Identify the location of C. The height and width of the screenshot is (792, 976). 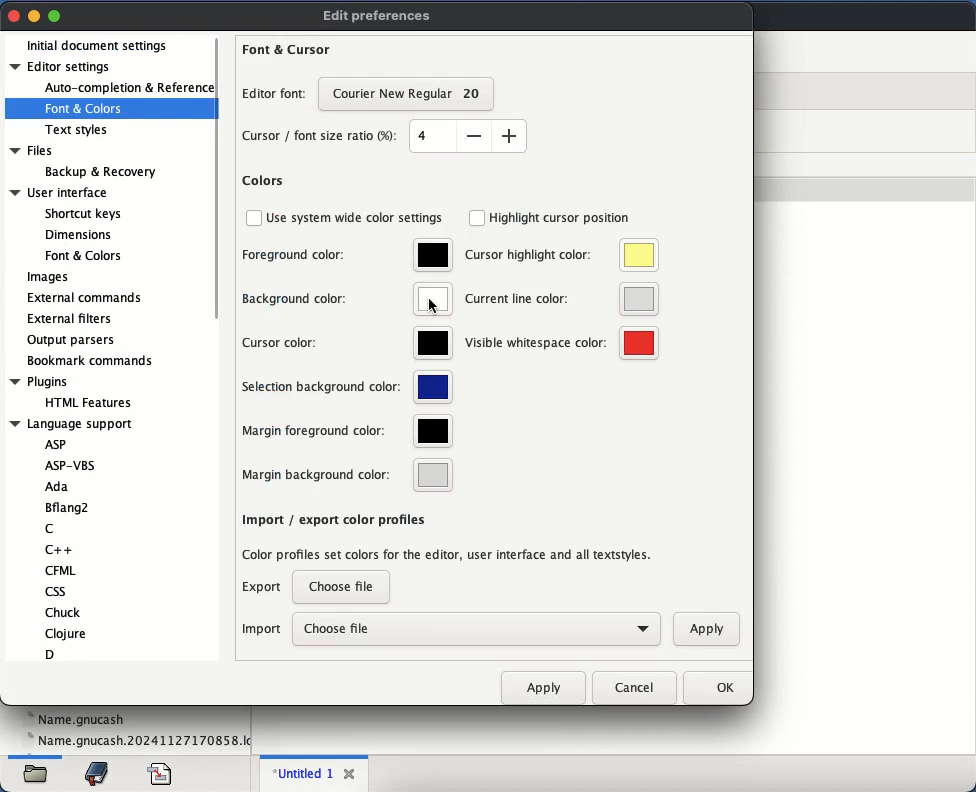
(51, 528).